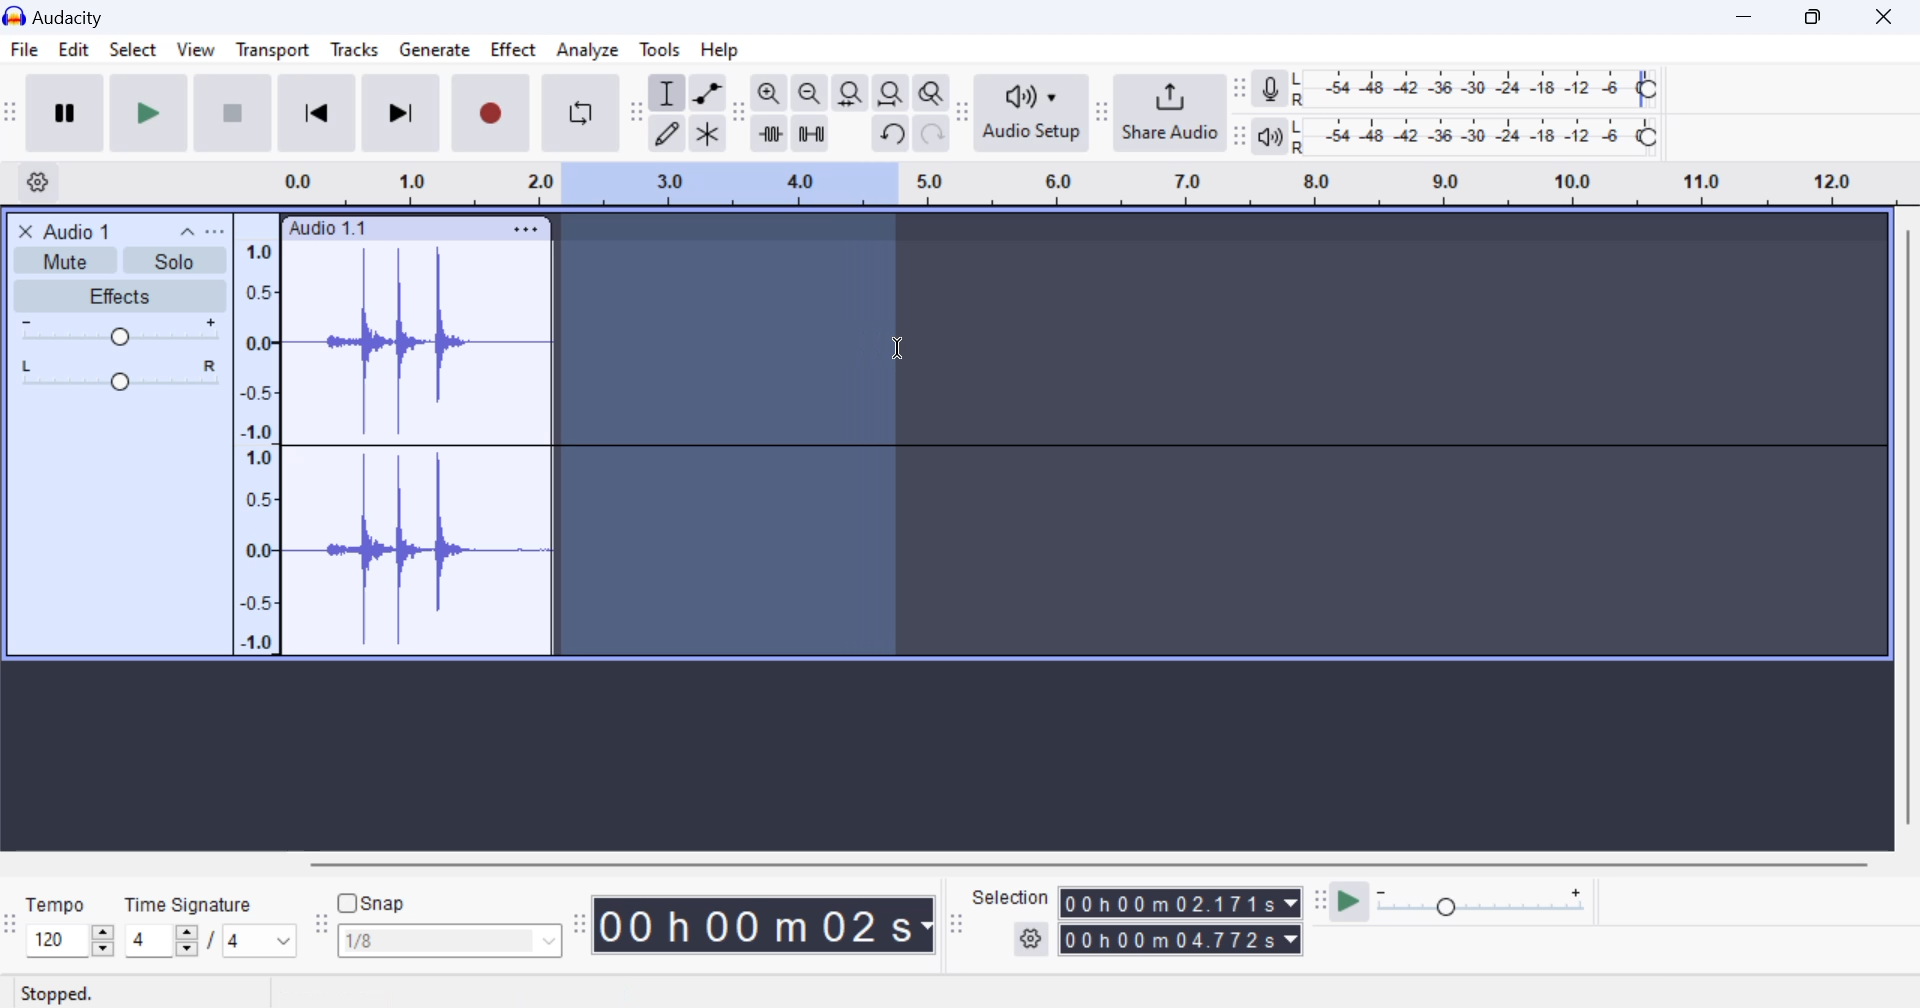 This screenshot has height=1008, width=1920. Describe the element at coordinates (669, 96) in the screenshot. I see `selection tool` at that location.